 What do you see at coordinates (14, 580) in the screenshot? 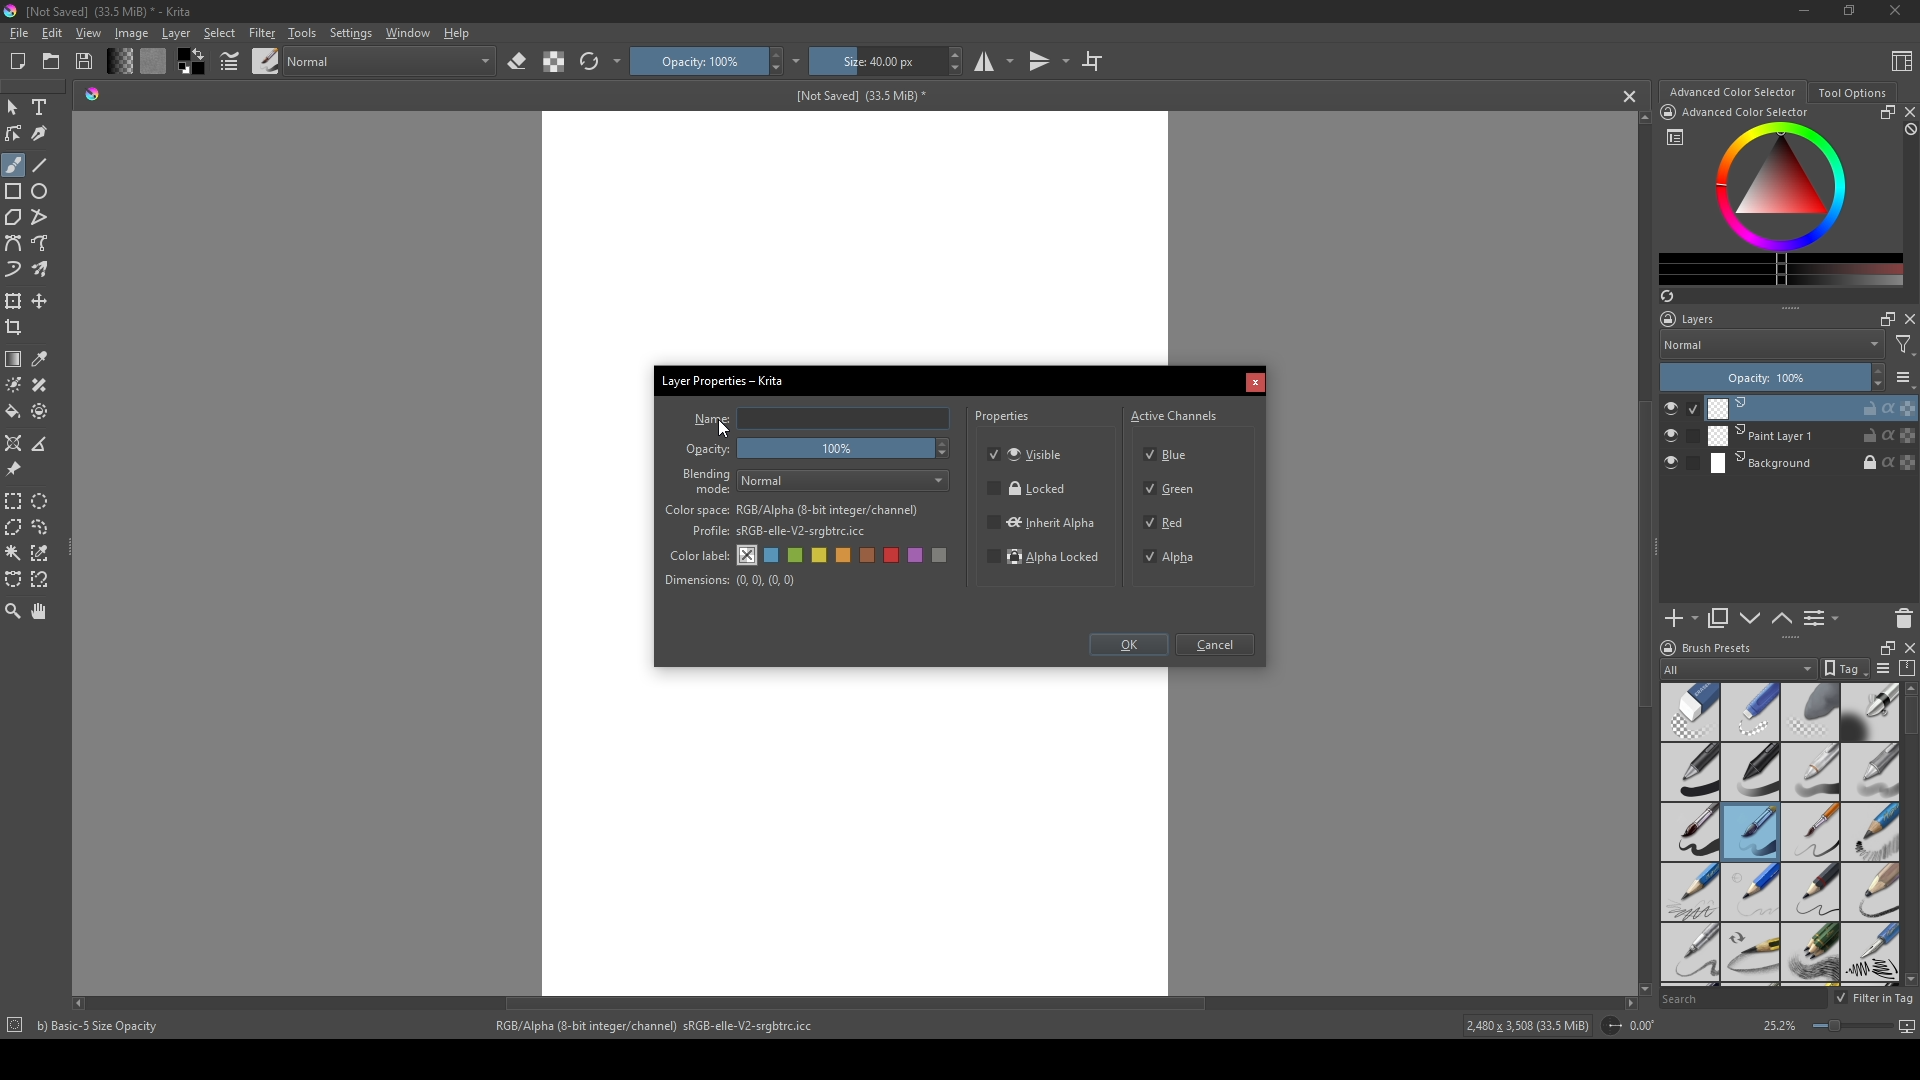
I see `bezier curve` at bounding box center [14, 580].